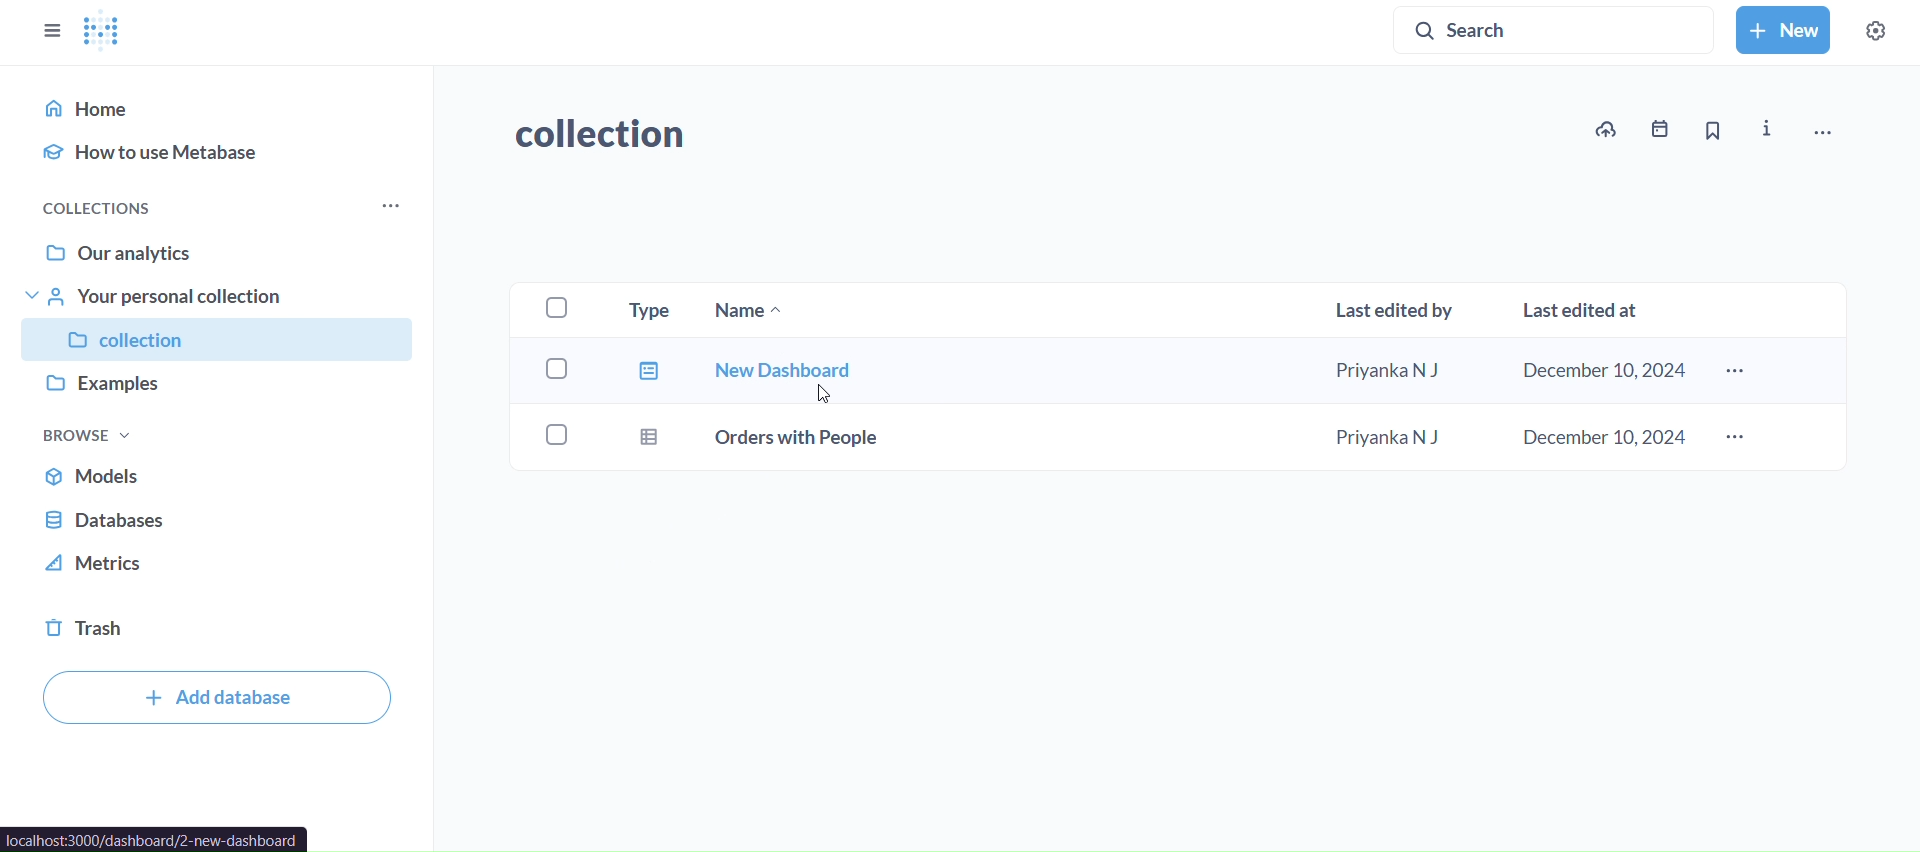  What do you see at coordinates (652, 310) in the screenshot?
I see `type` at bounding box center [652, 310].